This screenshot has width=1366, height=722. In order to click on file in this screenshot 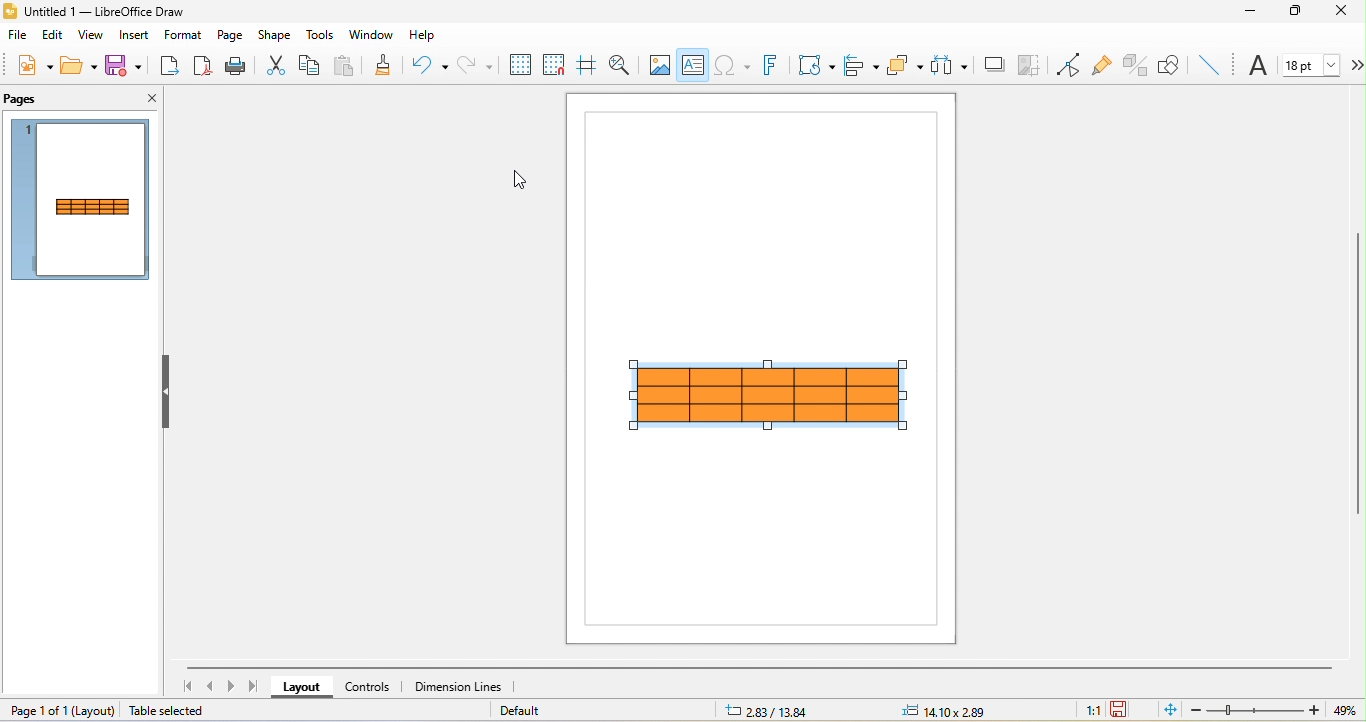, I will do `click(15, 35)`.